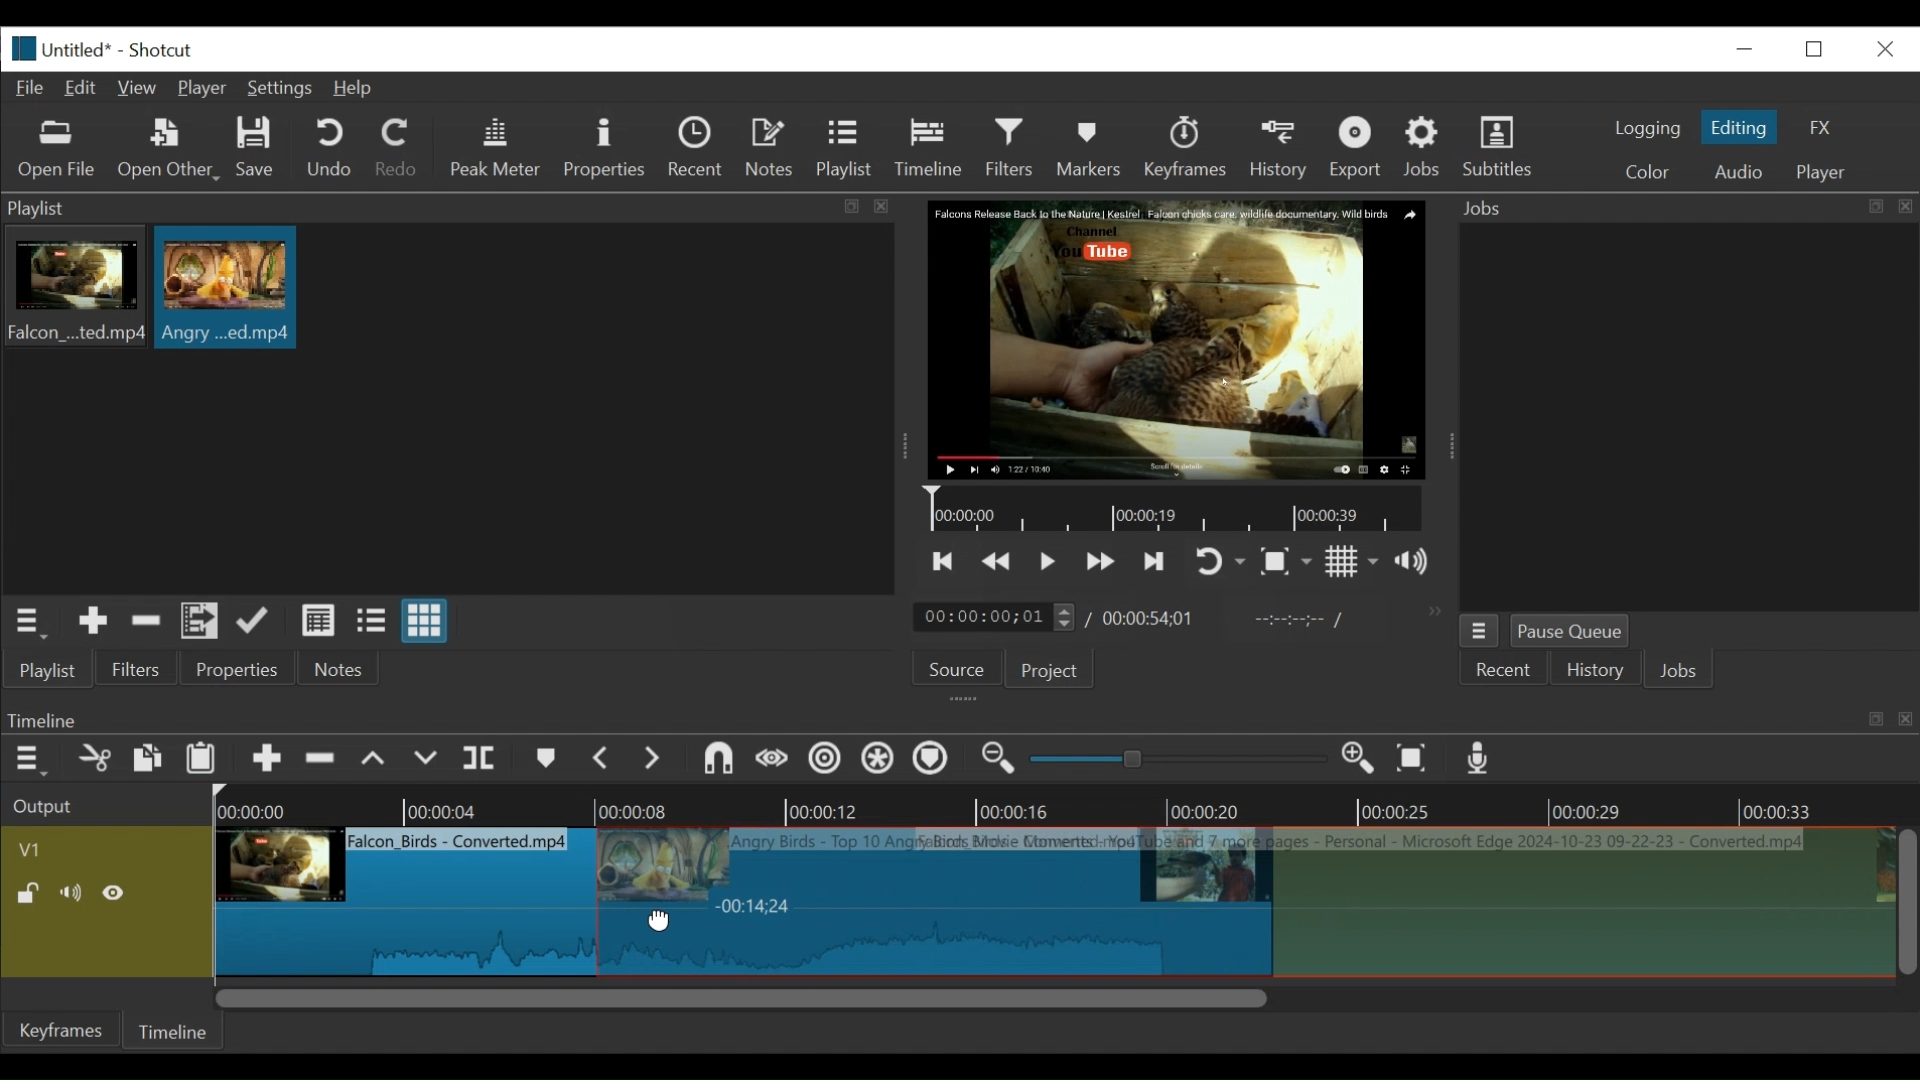 This screenshot has height=1080, width=1920. What do you see at coordinates (373, 620) in the screenshot?
I see `view as files` at bounding box center [373, 620].